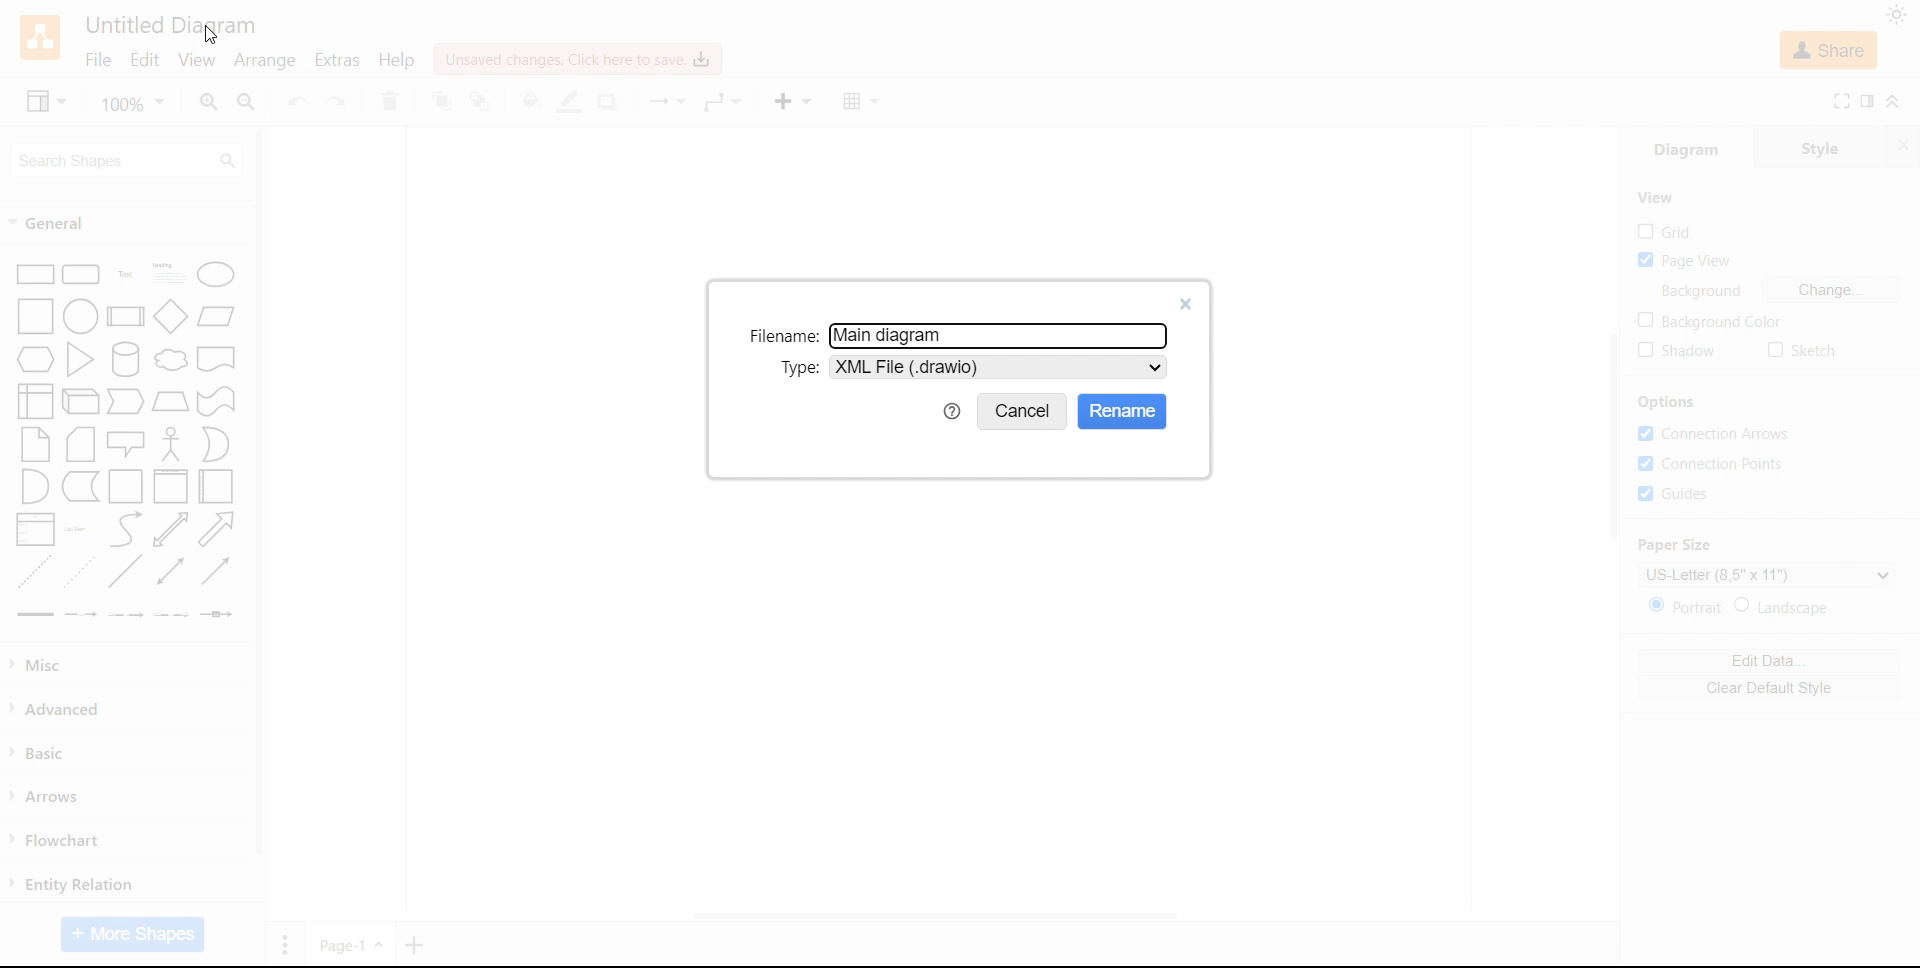 This screenshot has height=968, width=1920. I want to click on Unsaved changes click here to save , so click(574, 59).